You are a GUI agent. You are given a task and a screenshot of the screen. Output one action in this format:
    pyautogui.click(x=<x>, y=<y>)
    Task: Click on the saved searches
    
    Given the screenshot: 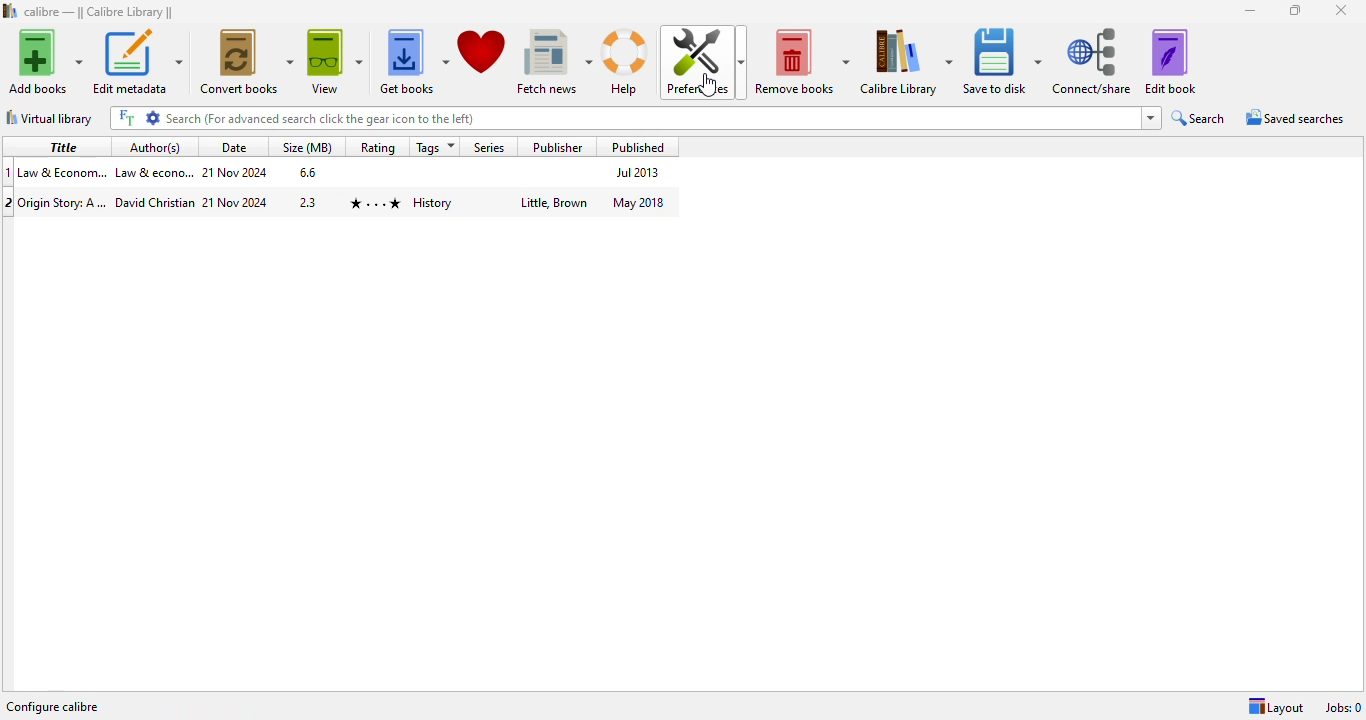 What is the action you would take?
    pyautogui.click(x=1294, y=117)
    